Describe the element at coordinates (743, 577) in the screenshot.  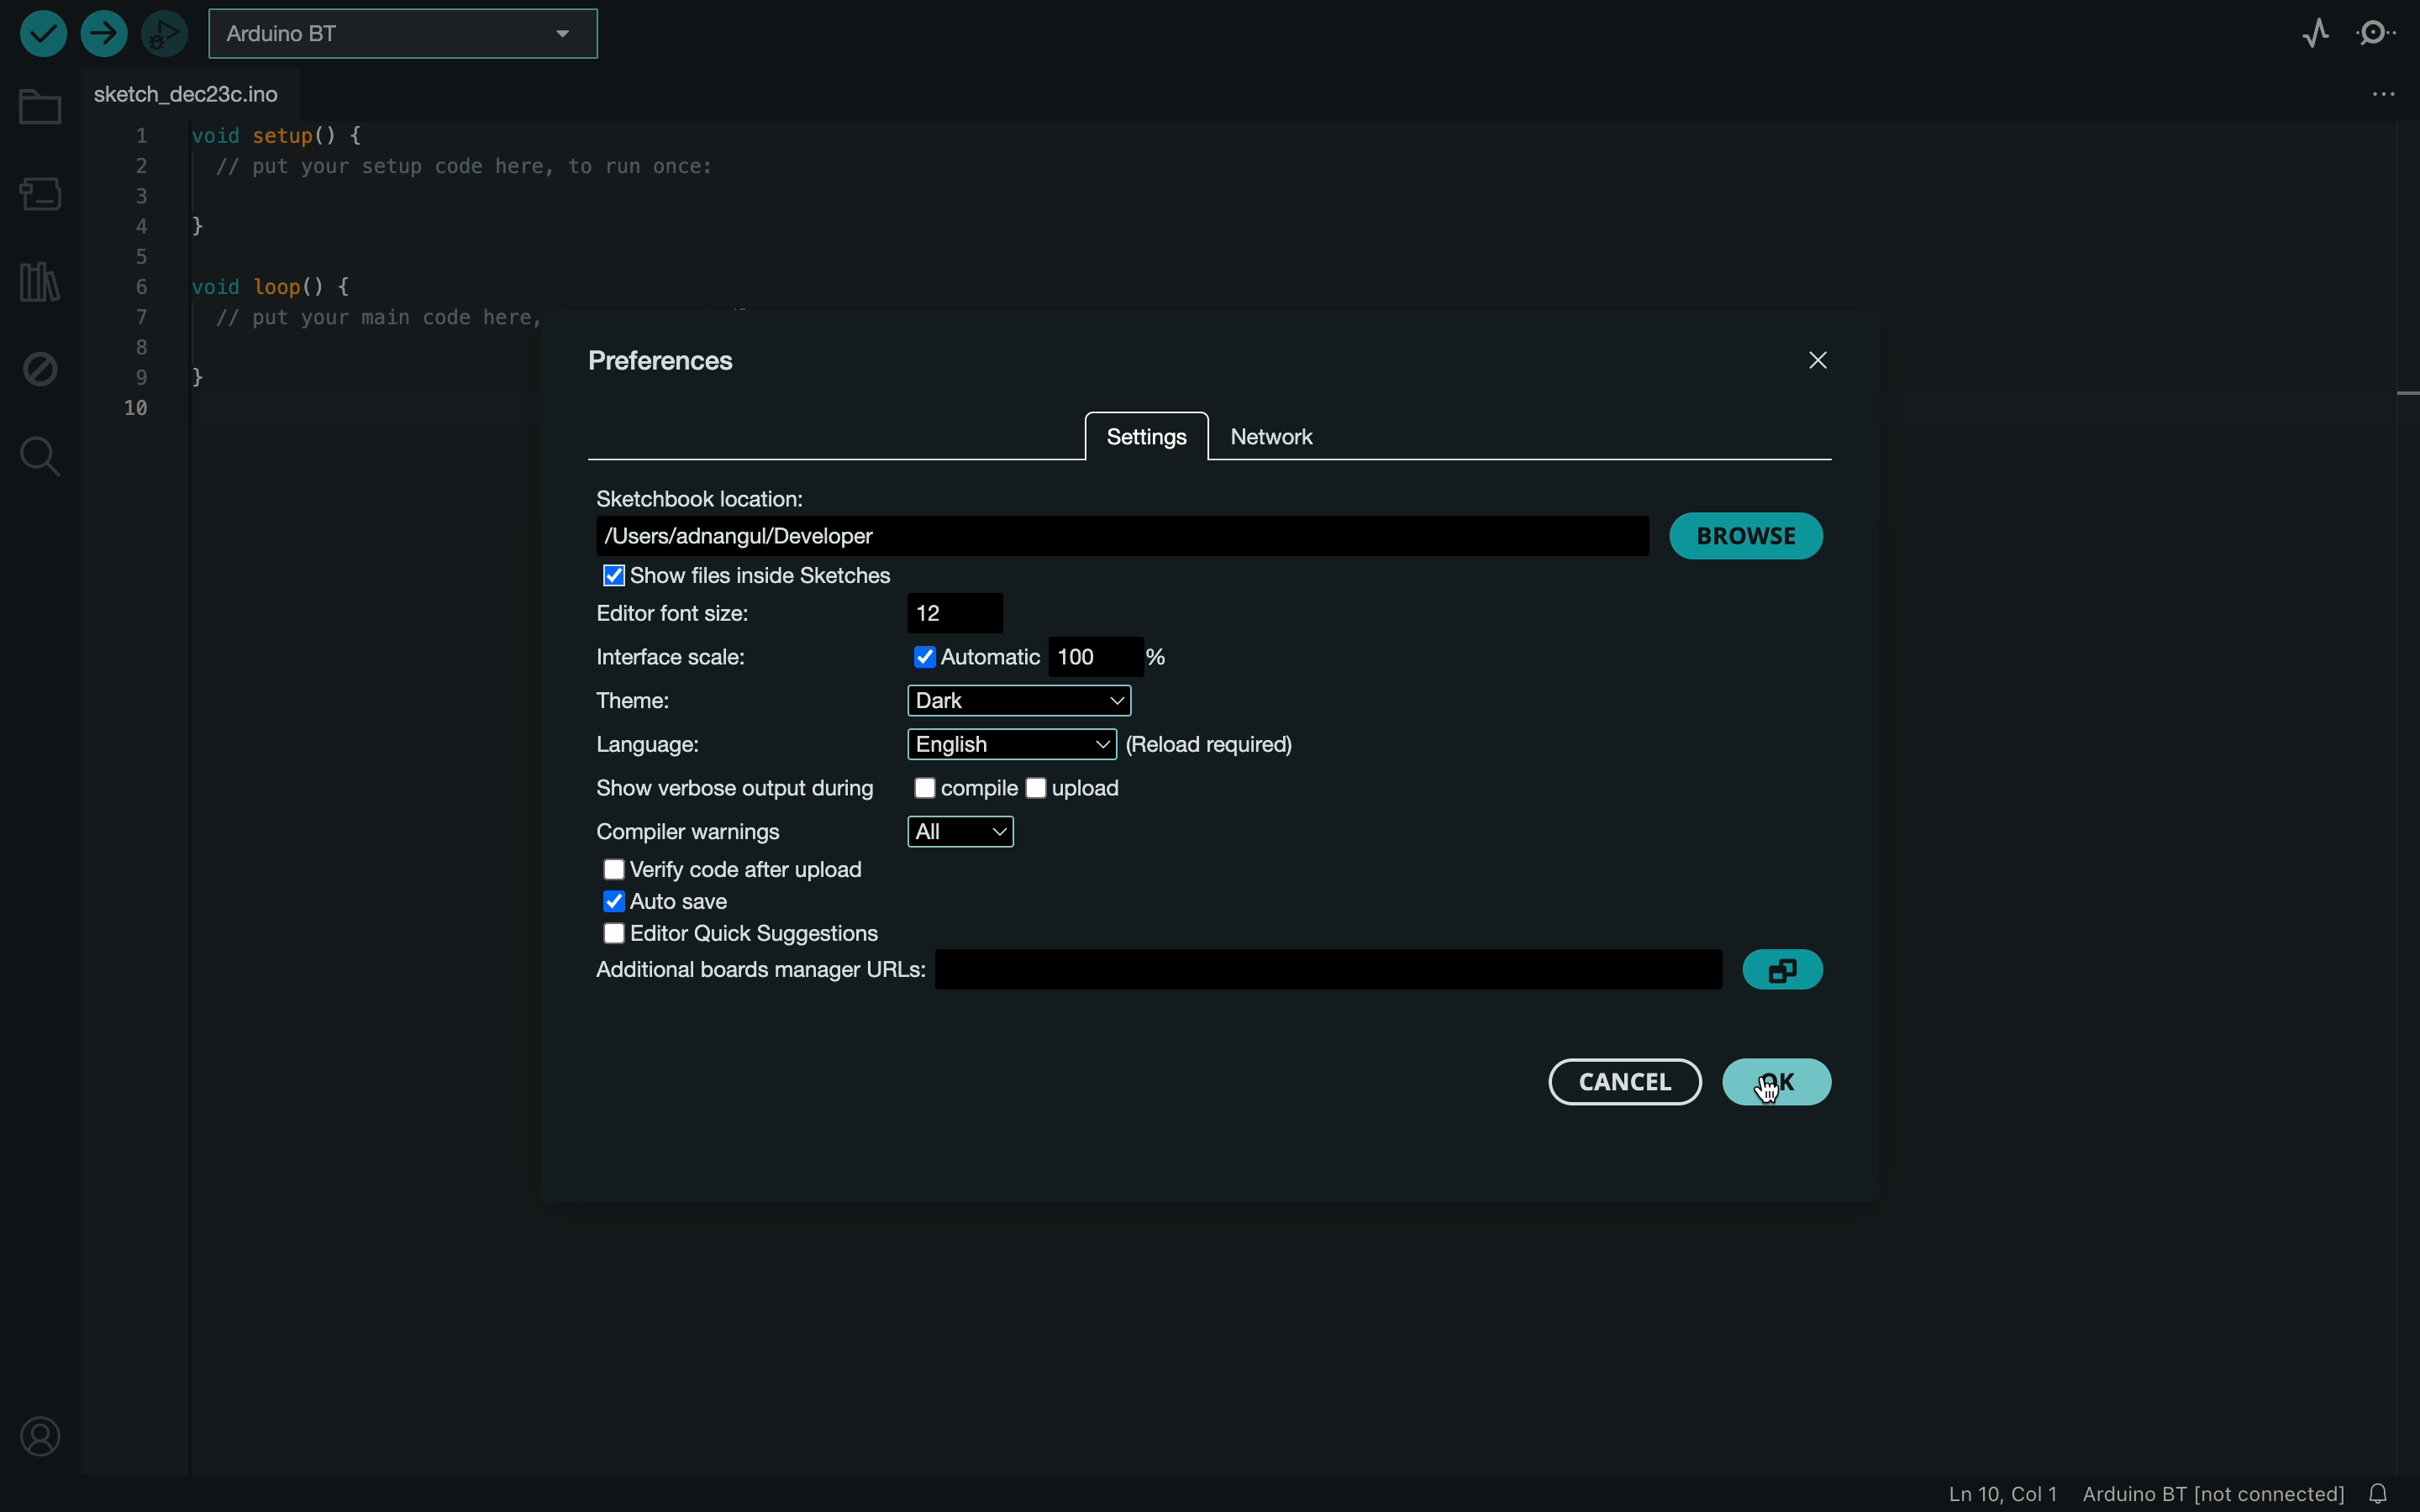
I see `selected` at that location.